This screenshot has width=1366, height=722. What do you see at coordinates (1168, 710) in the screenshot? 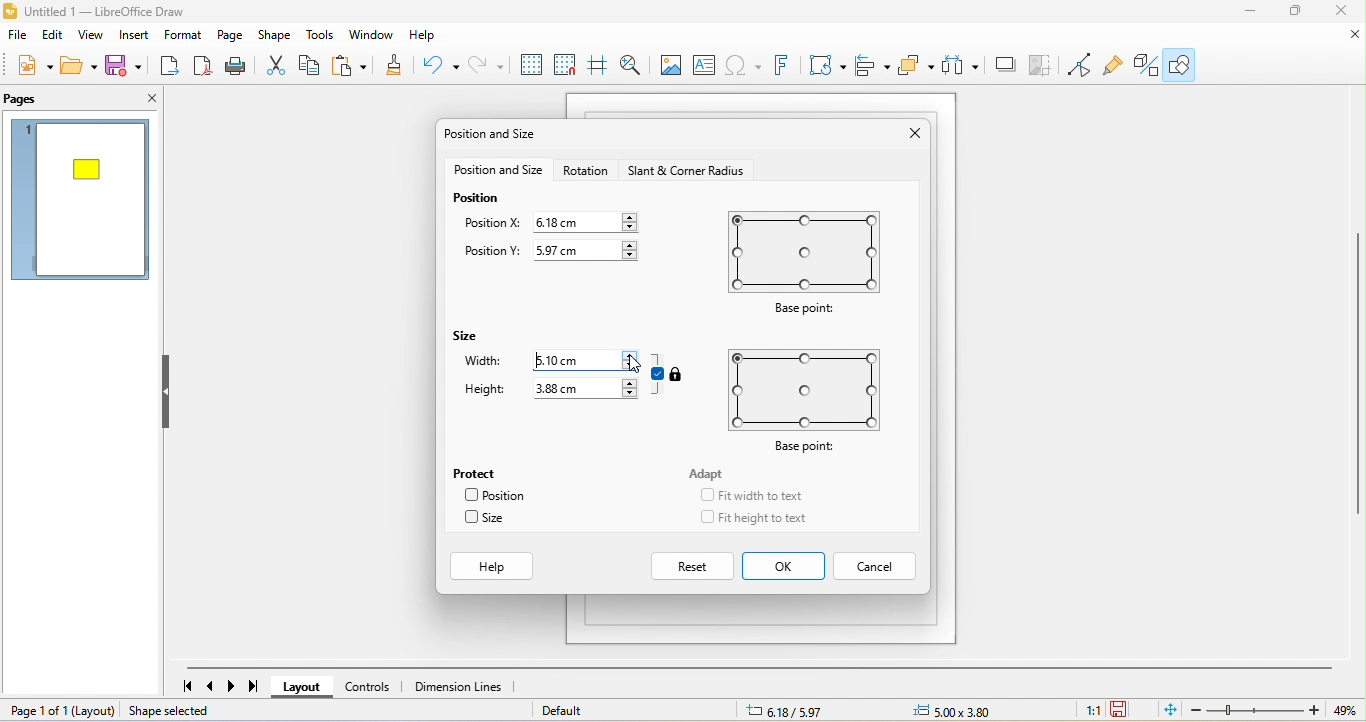
I see `fit page to current window` at bounding box center [1168, 710].